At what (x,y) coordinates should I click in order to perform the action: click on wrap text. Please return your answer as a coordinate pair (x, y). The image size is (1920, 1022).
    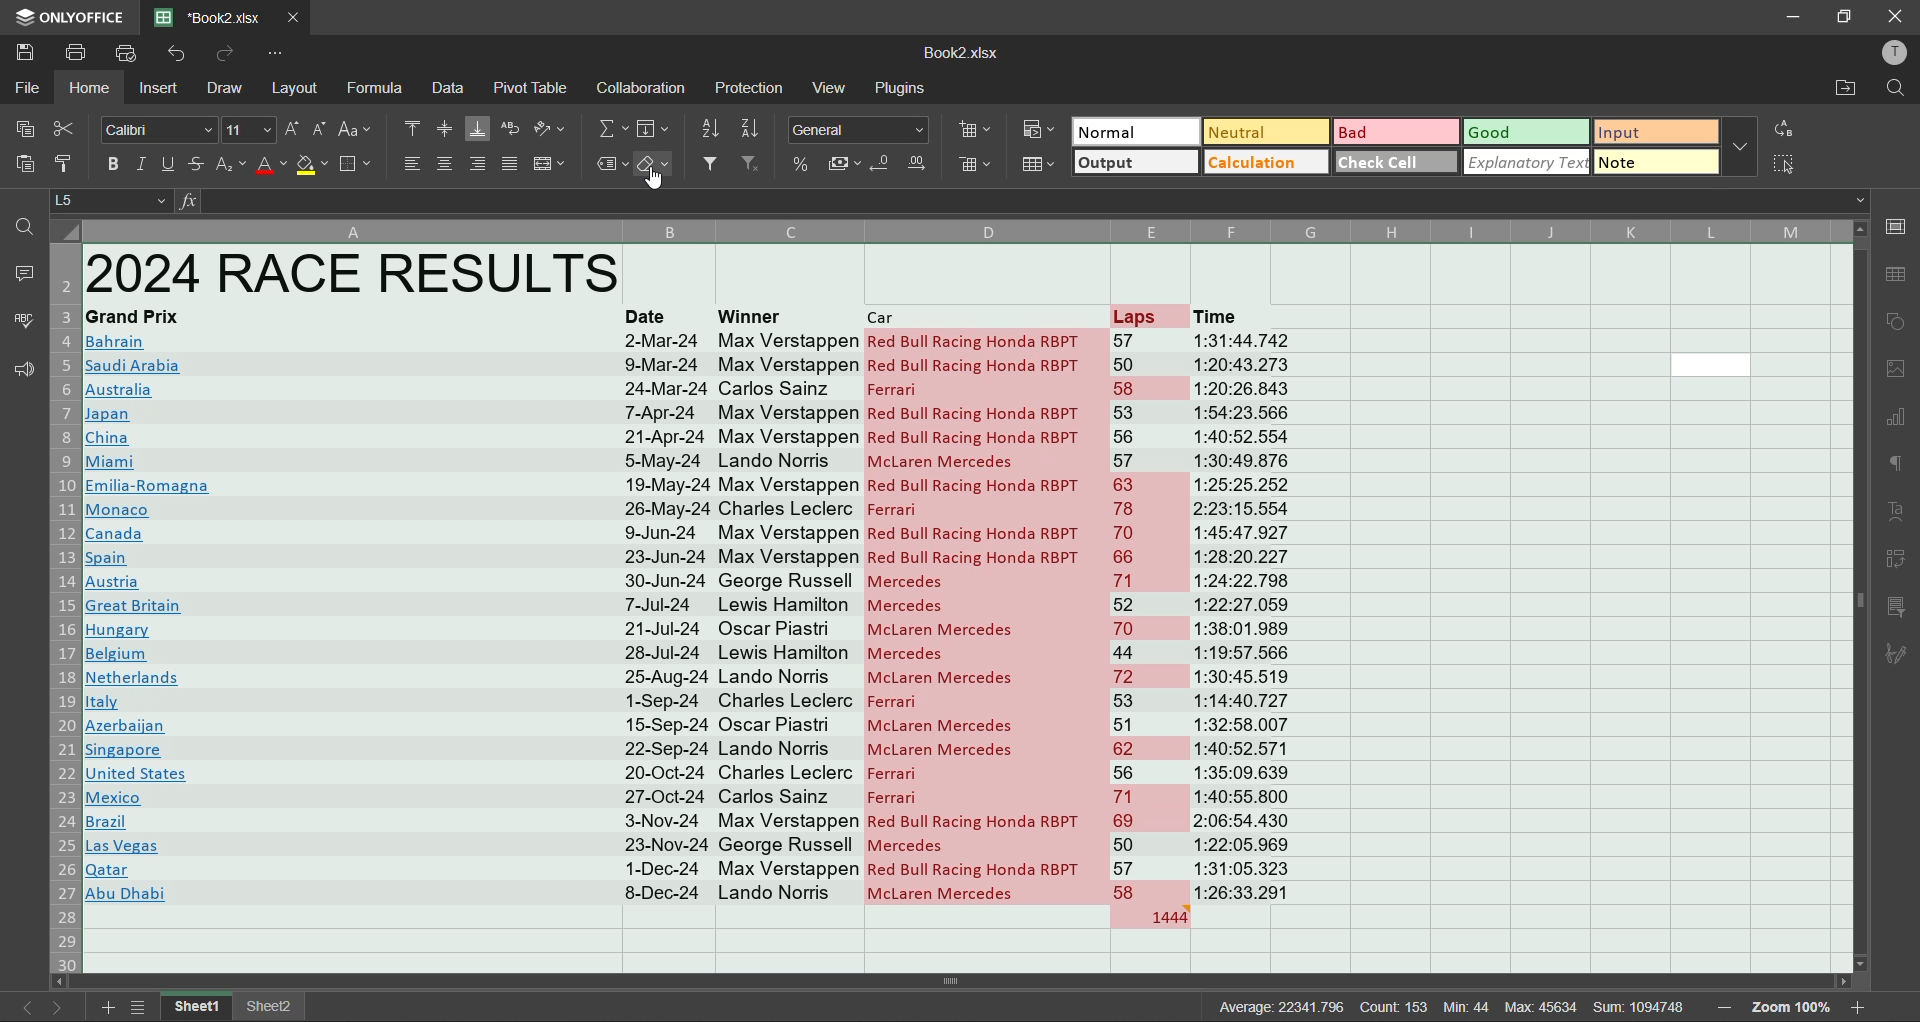
    Looking at the image, I should click on (508, 131).